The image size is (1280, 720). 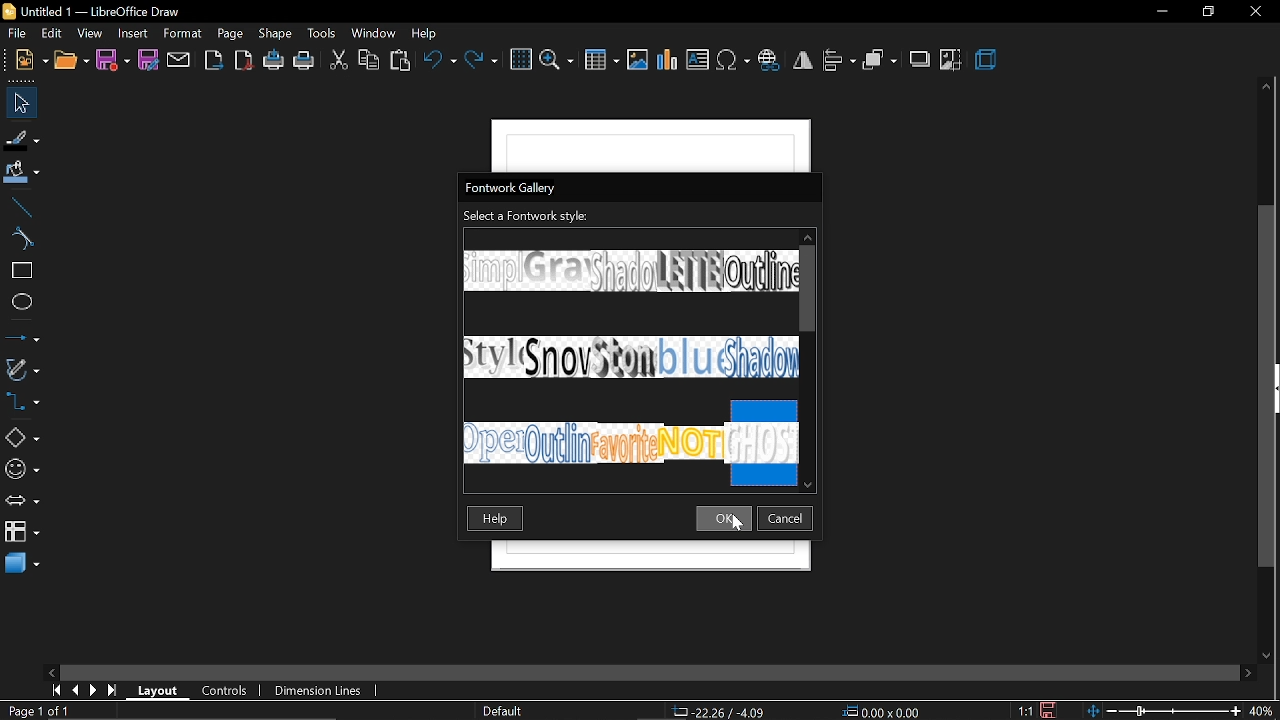 I want to click on file, so click(x=19, y=34).